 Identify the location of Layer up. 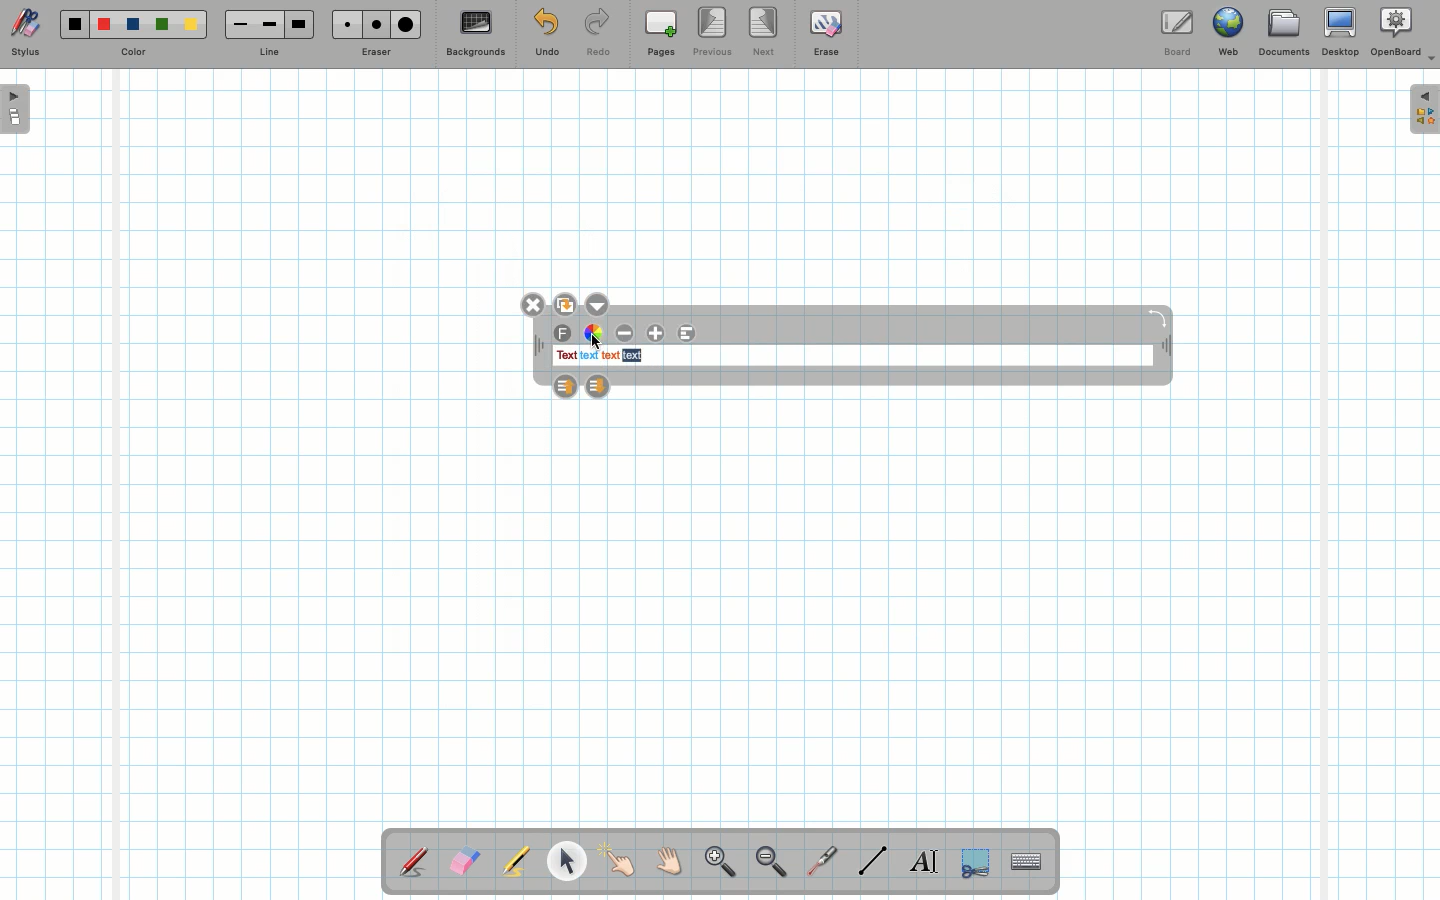
(563, 385).